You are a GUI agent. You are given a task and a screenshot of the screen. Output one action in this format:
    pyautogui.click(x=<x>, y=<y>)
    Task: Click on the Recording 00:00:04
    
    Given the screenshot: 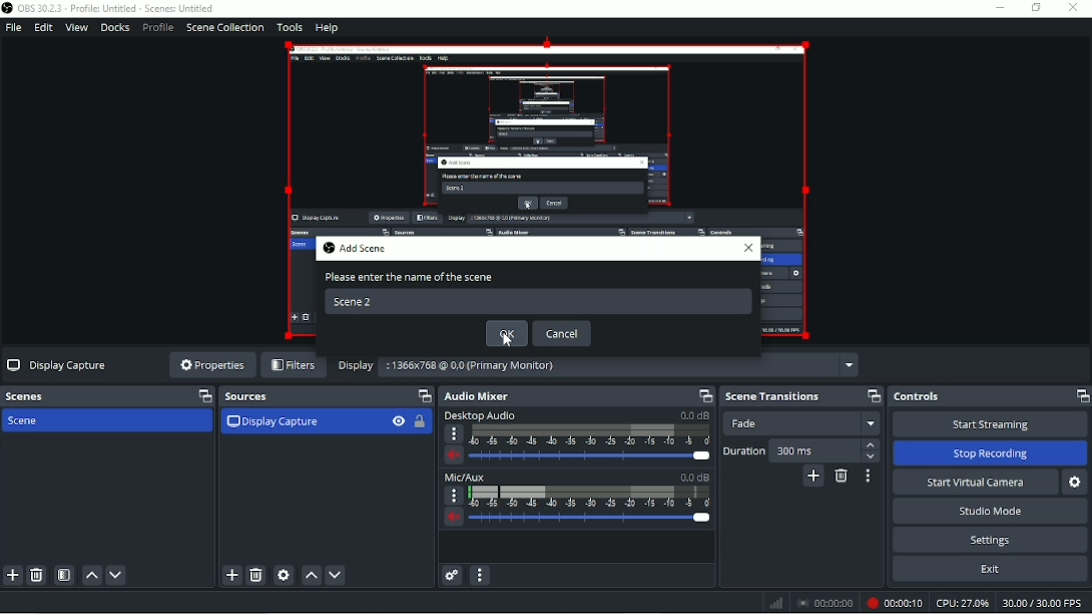 What is the action you would take?
    pyautogui.click(x=894, y=604)
    